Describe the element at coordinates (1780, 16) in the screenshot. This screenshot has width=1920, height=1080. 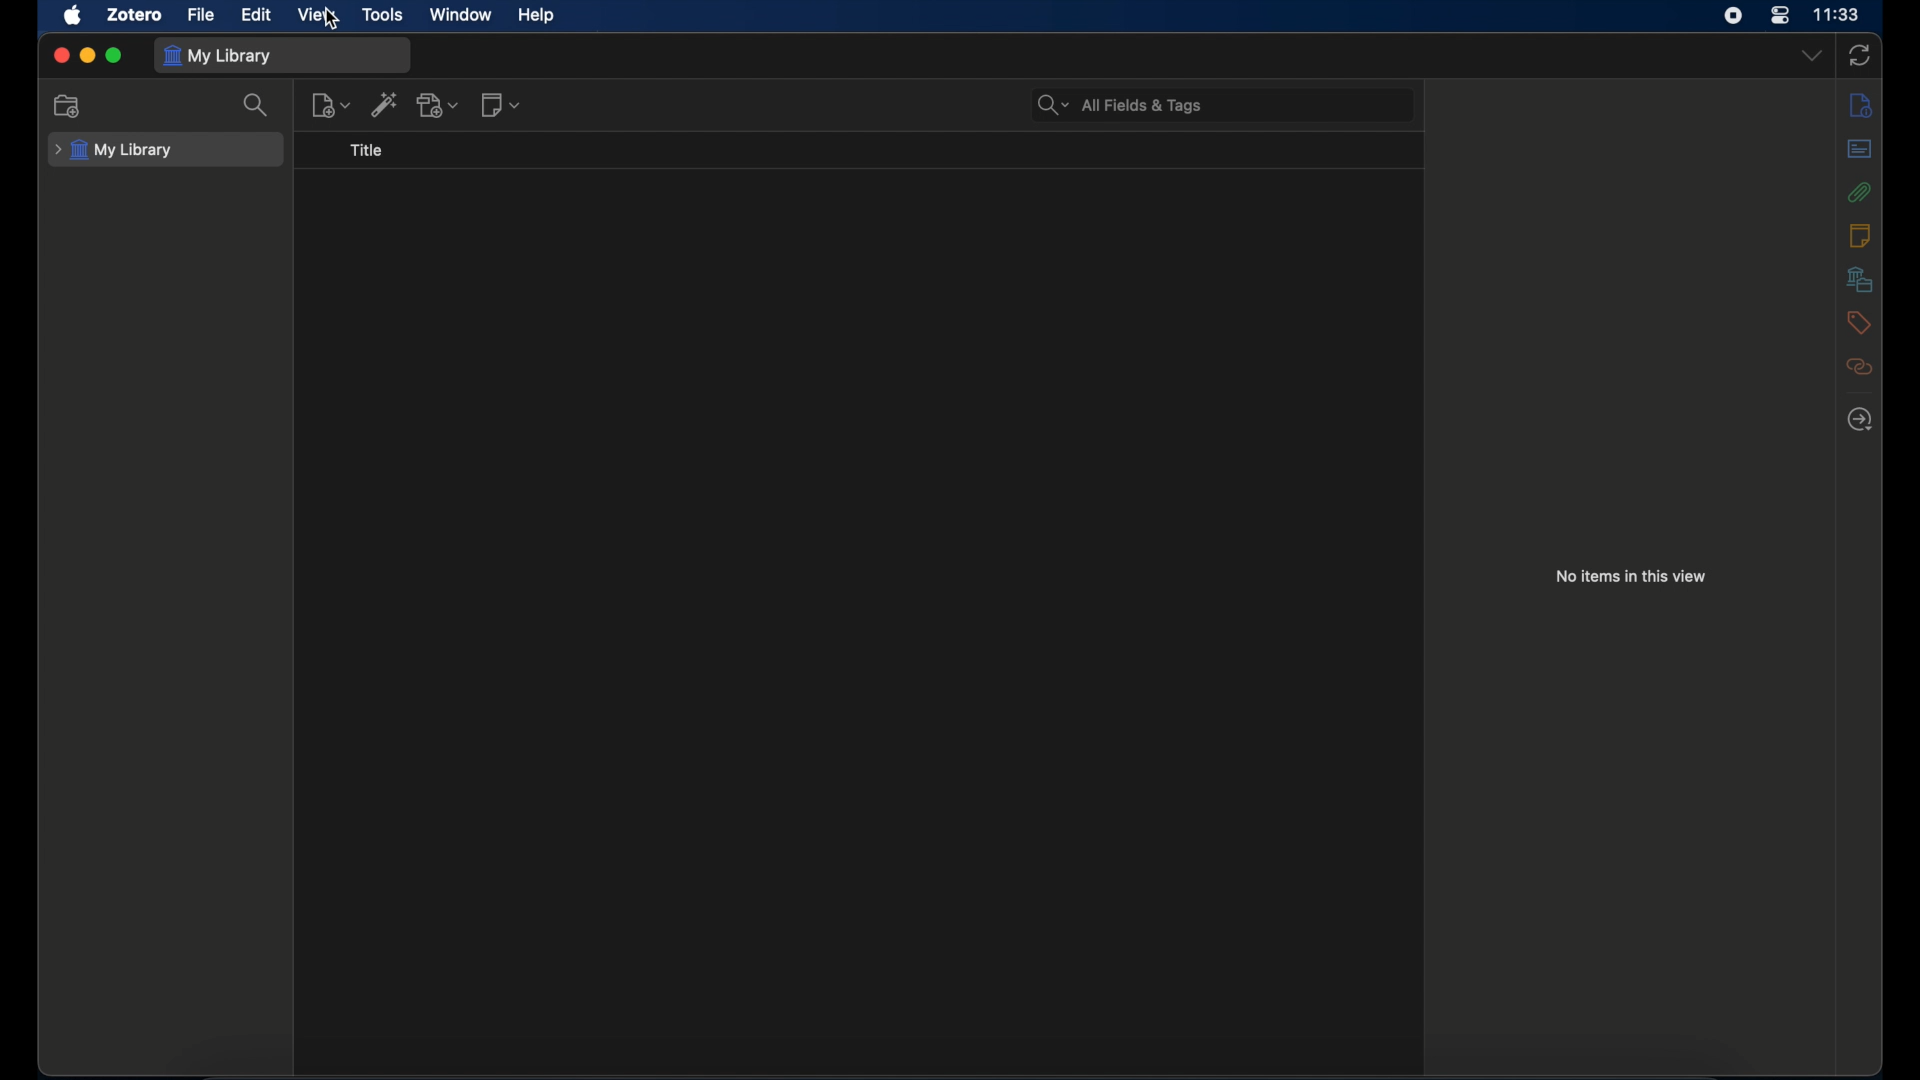
I see `control center` at that location.